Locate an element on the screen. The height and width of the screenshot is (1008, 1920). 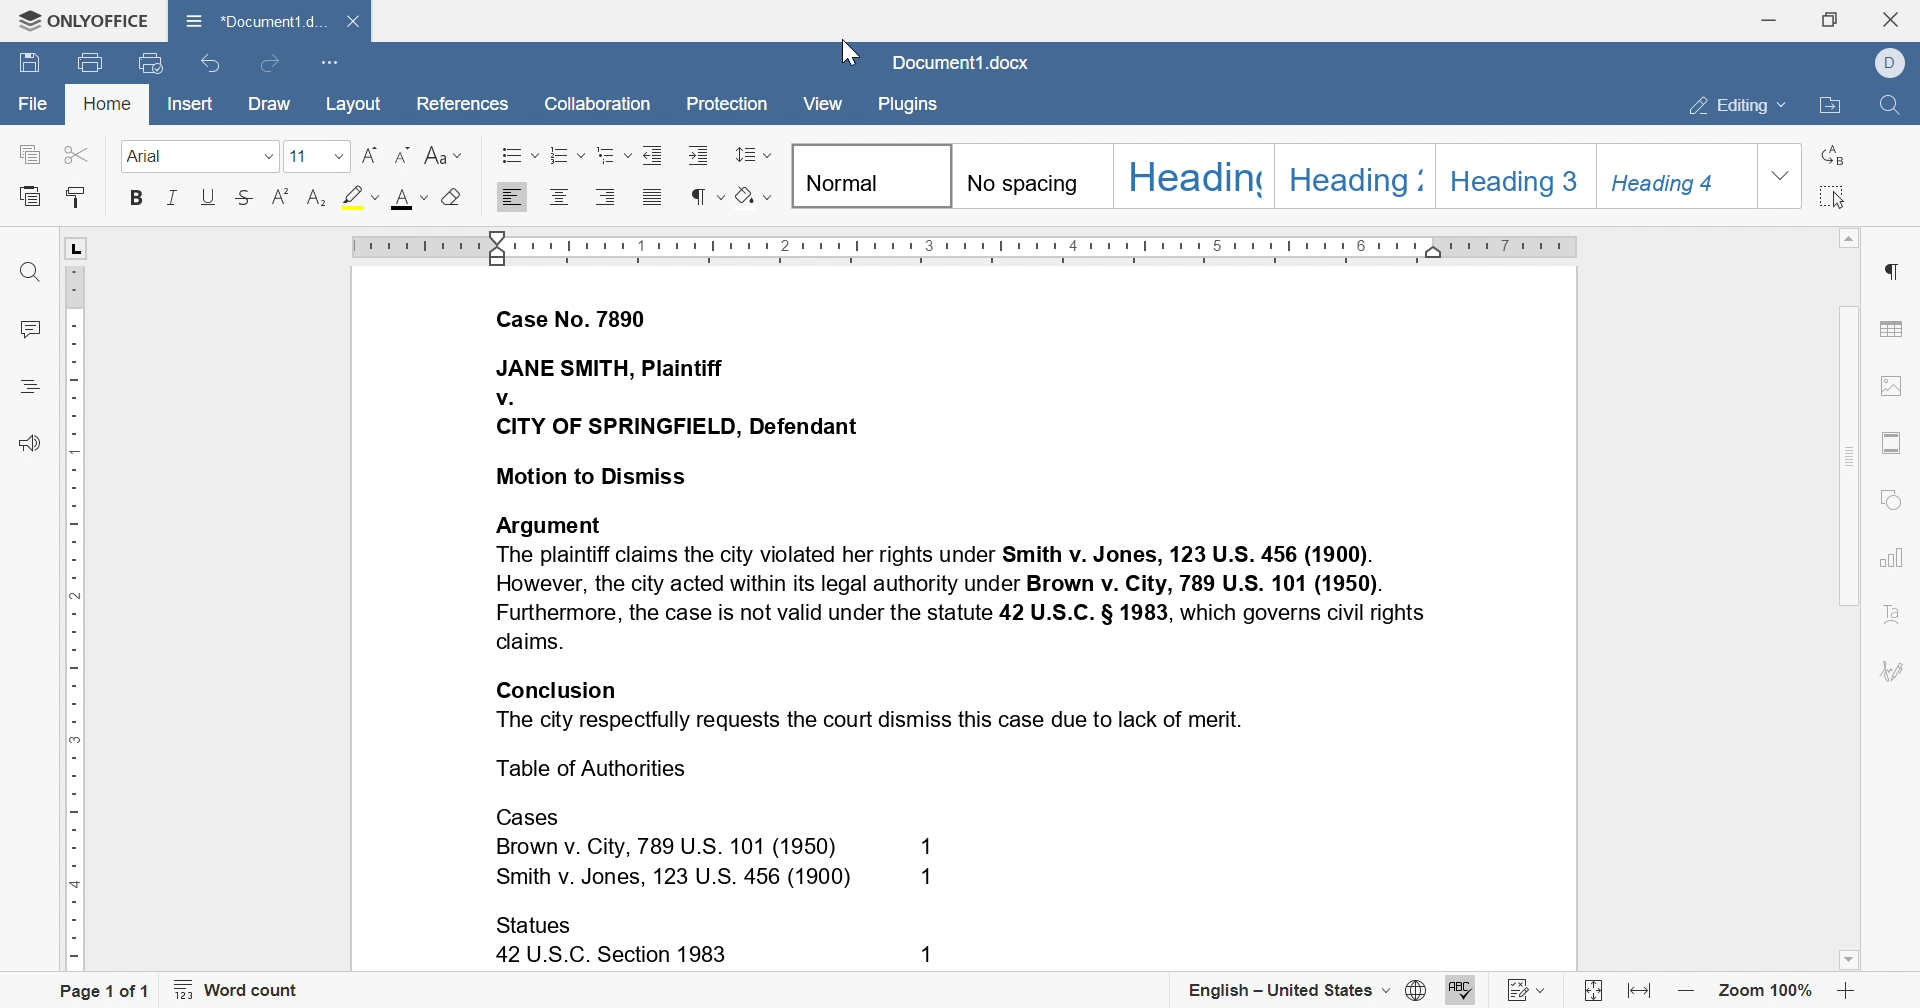
minimize is located at coordinates (1770, 19).